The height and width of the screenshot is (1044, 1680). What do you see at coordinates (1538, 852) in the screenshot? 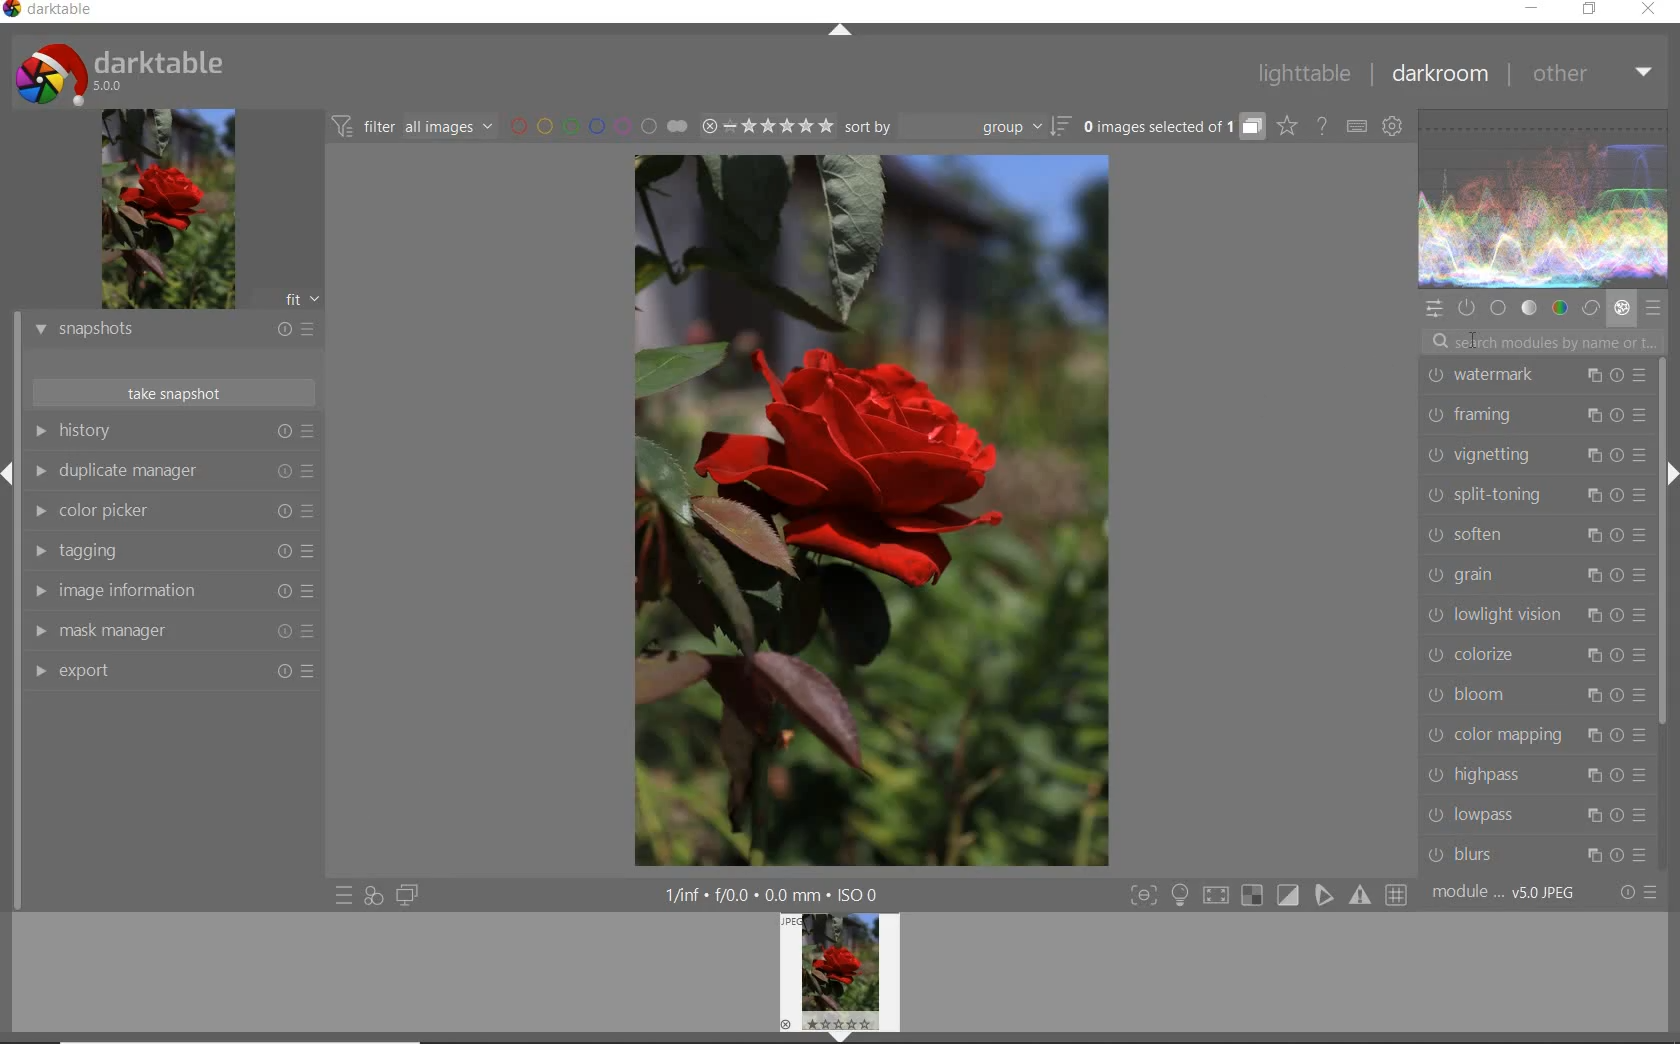
I see `blurs` at bounding box center [1538, 852].